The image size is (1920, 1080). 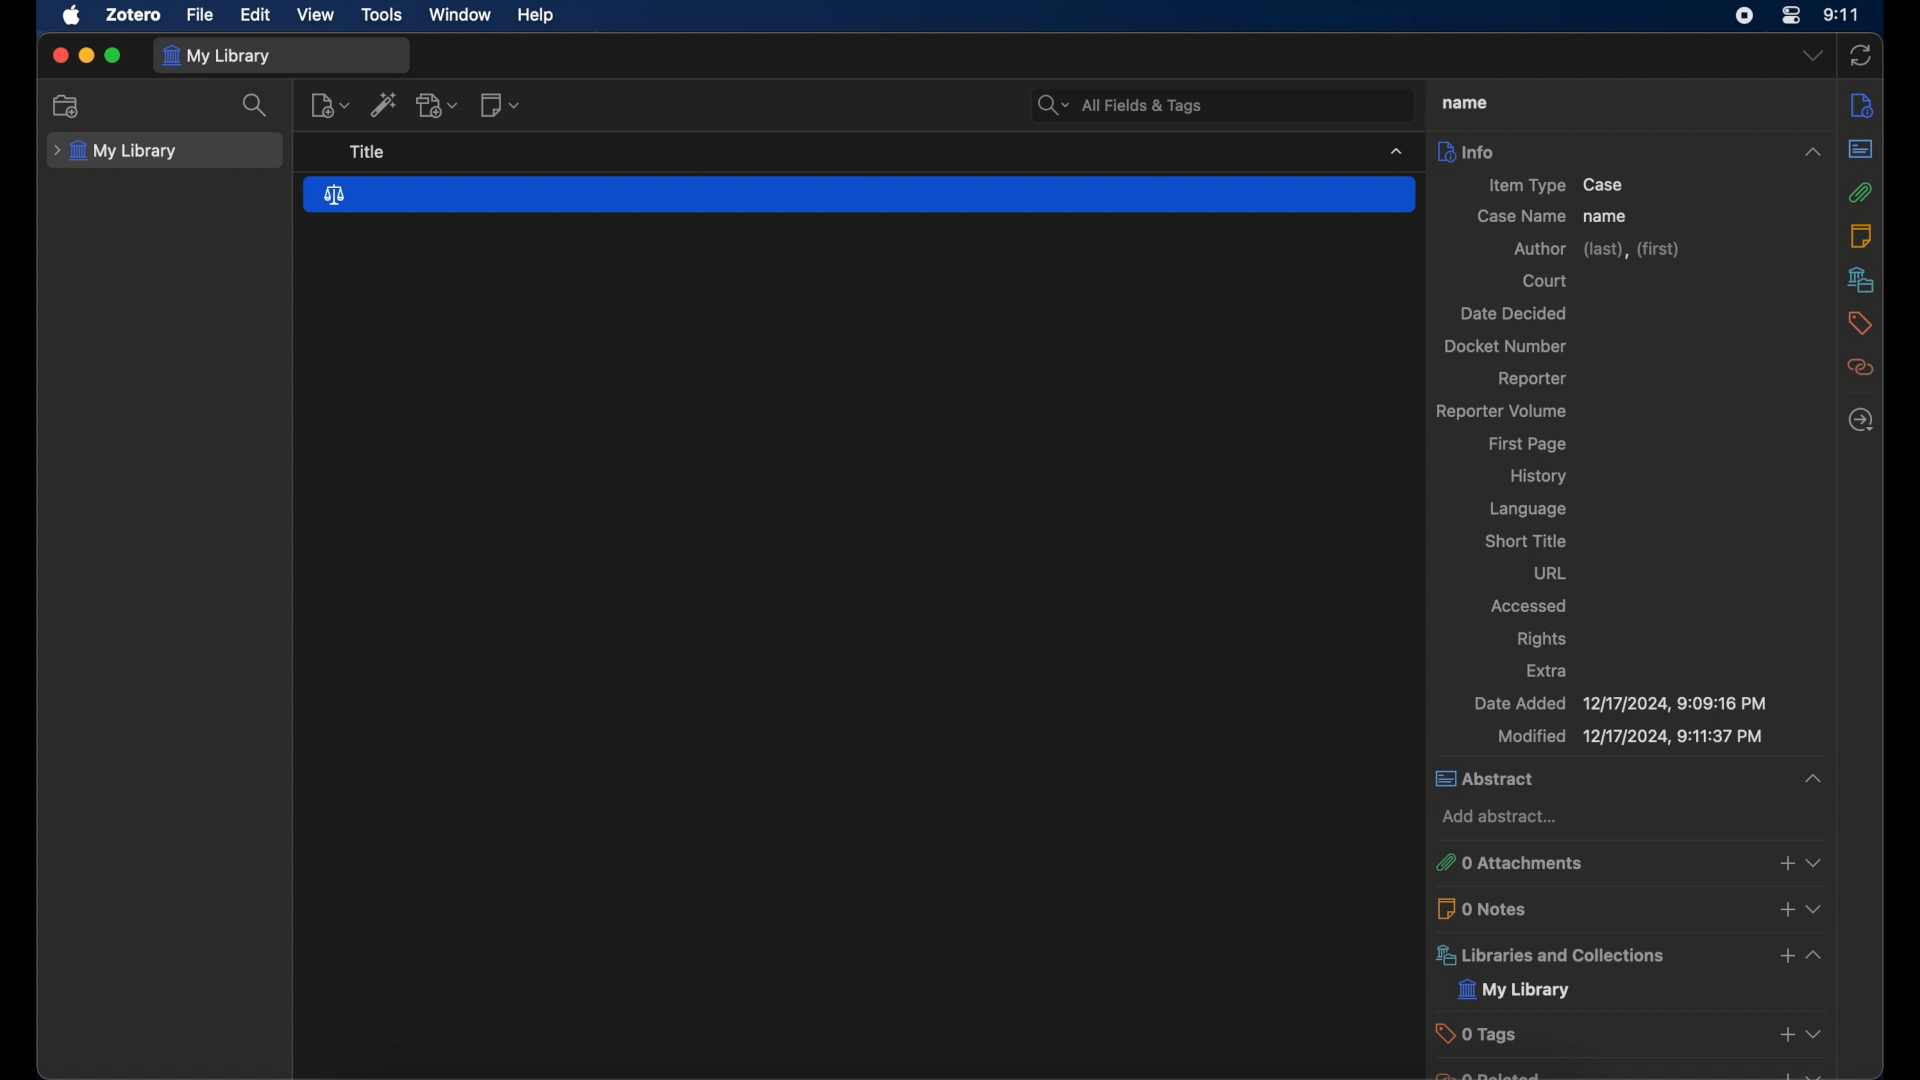 I want to click on minimize, so click(x=86, y=56).